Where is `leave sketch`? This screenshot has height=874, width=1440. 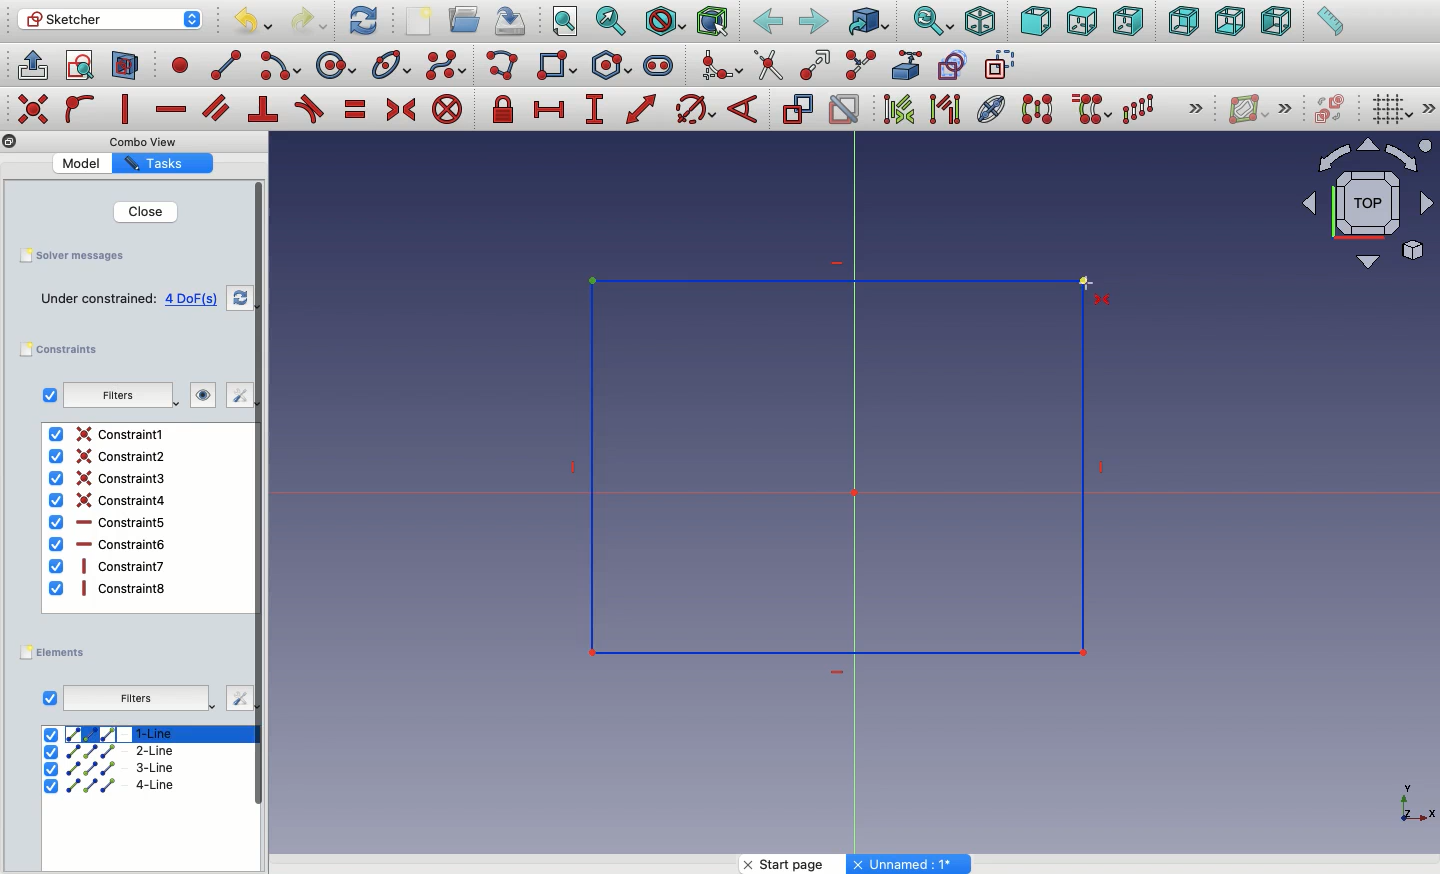
leave sketch is located at coordinates (31, 64).